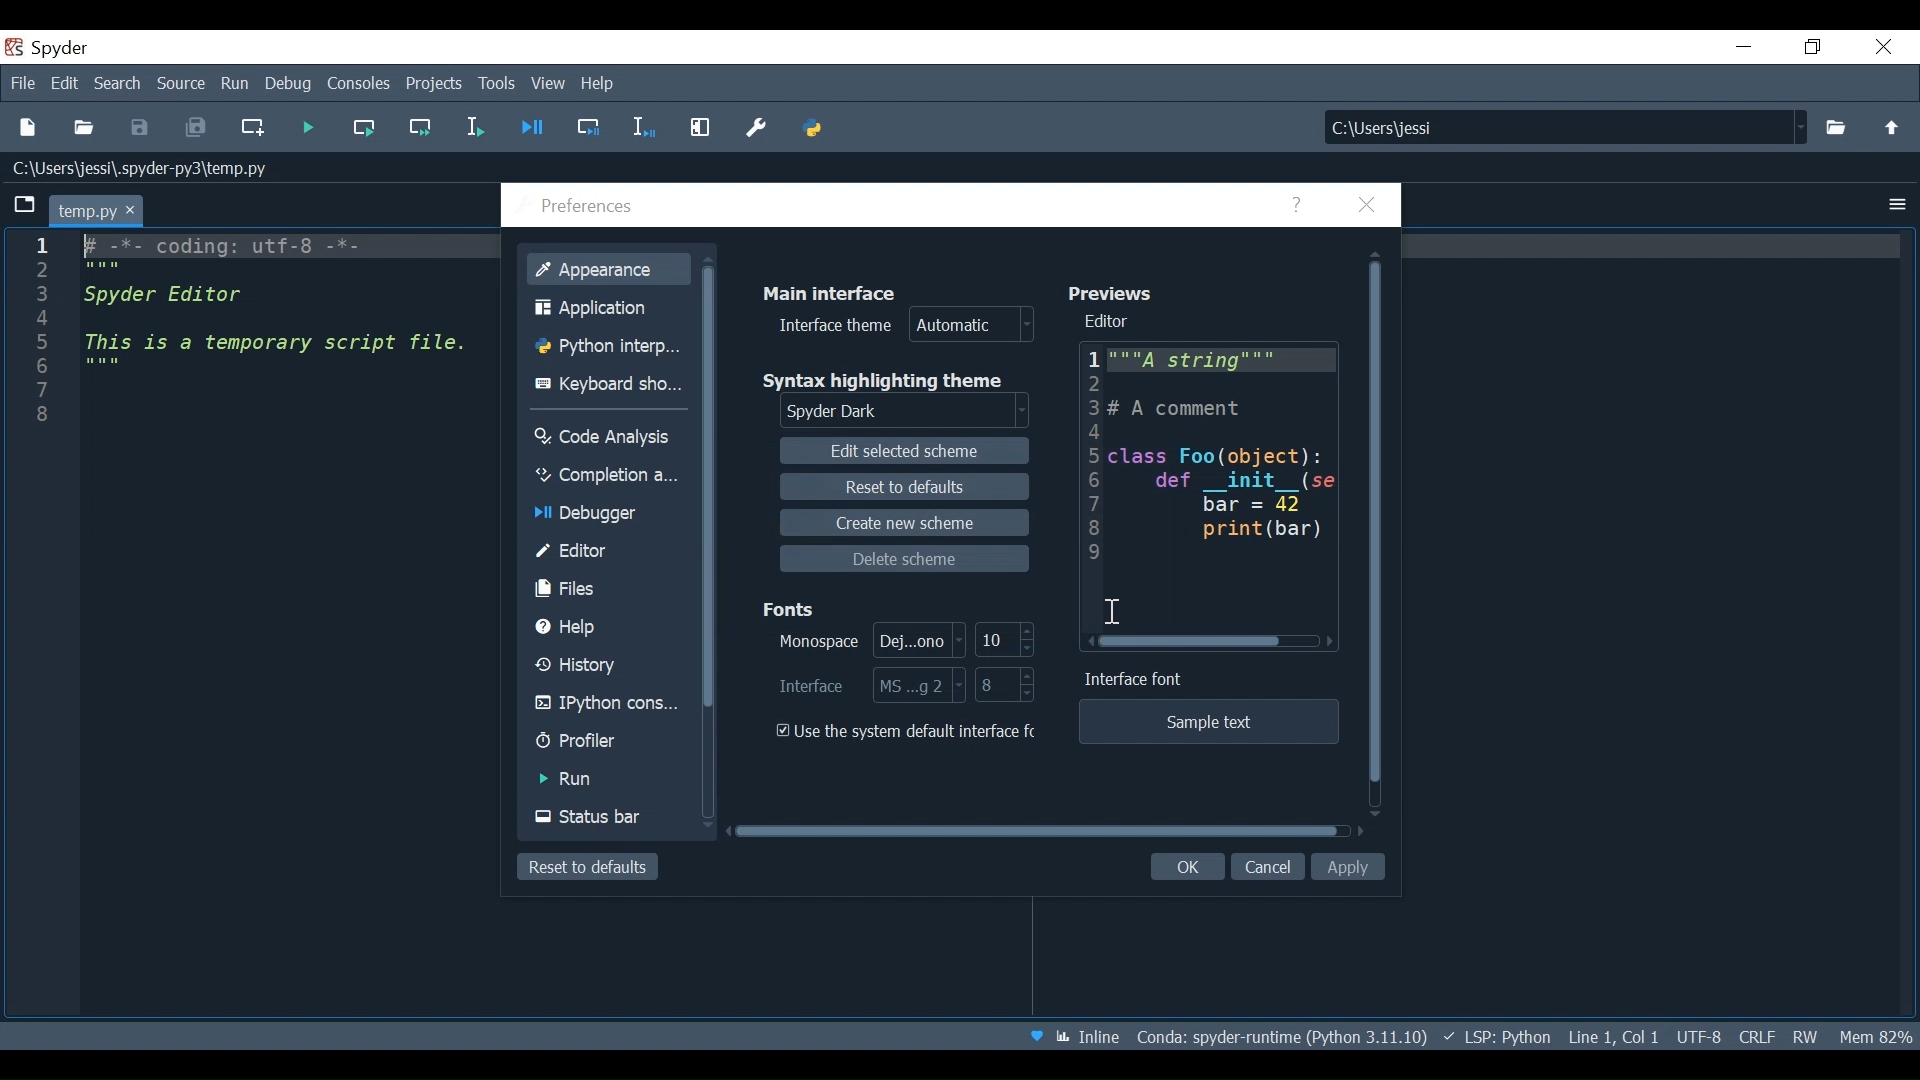 This screenshot has width=1920, height=1080. What do you see at coordinates (1036, 1037) in the screenshot?
I see `Help Spyder` at bounding box center [1036, 1037].